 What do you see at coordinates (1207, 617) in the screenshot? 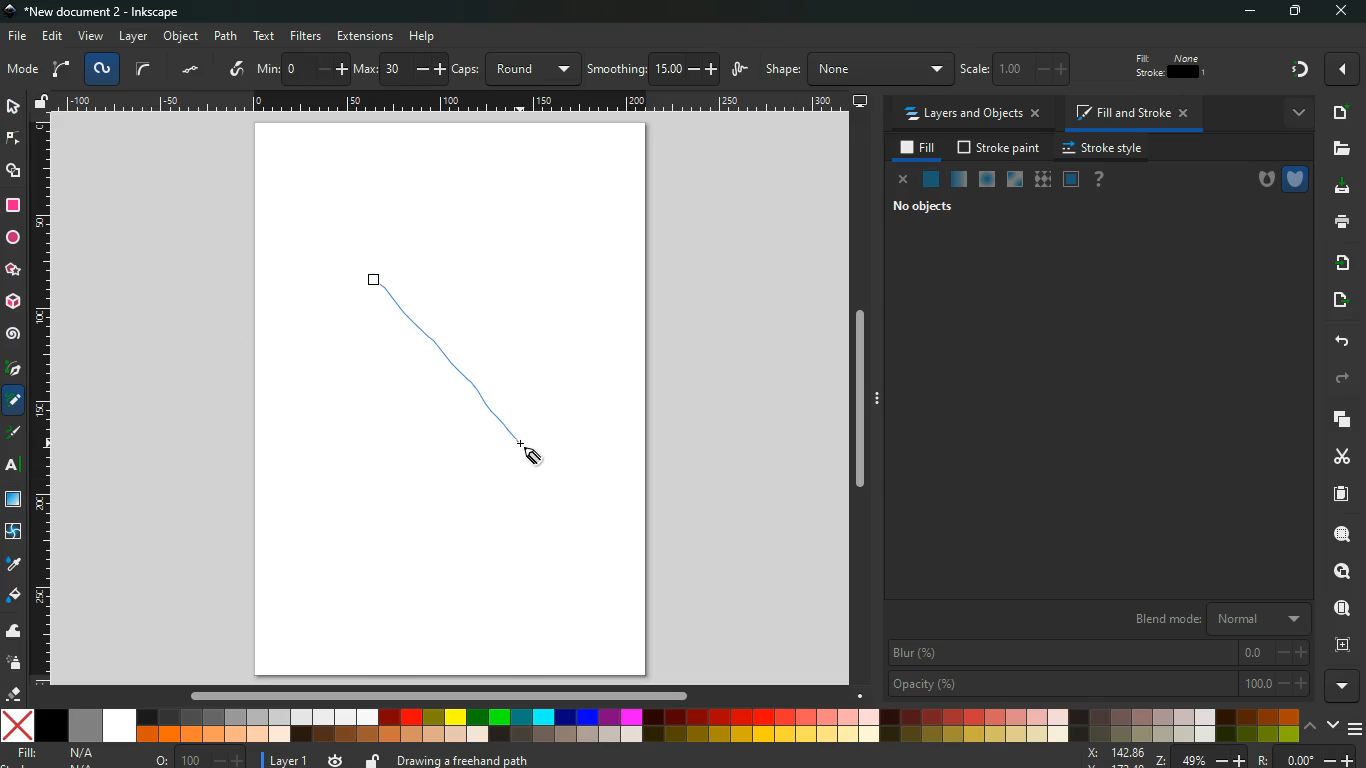
I see `blend mode` at bounding box center [1207, 617].